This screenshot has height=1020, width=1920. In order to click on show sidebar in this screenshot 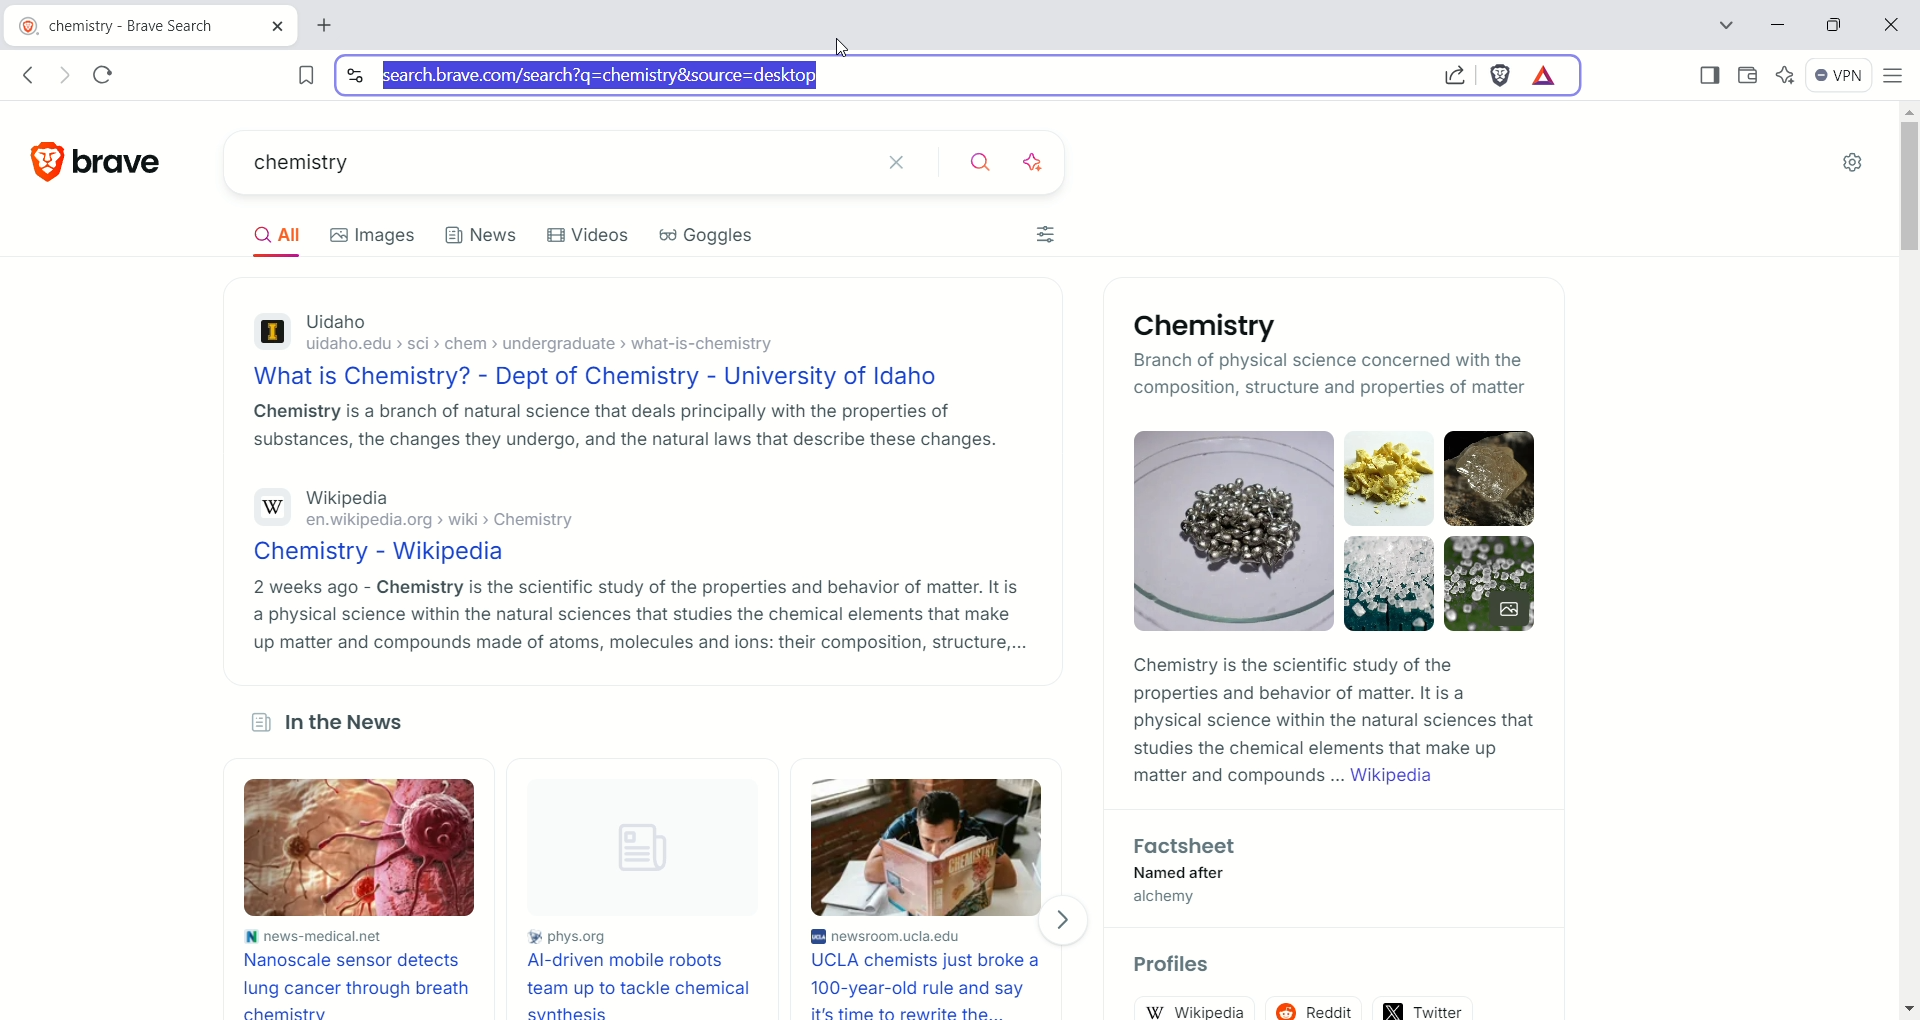, I will do `click(1711, 78)`.